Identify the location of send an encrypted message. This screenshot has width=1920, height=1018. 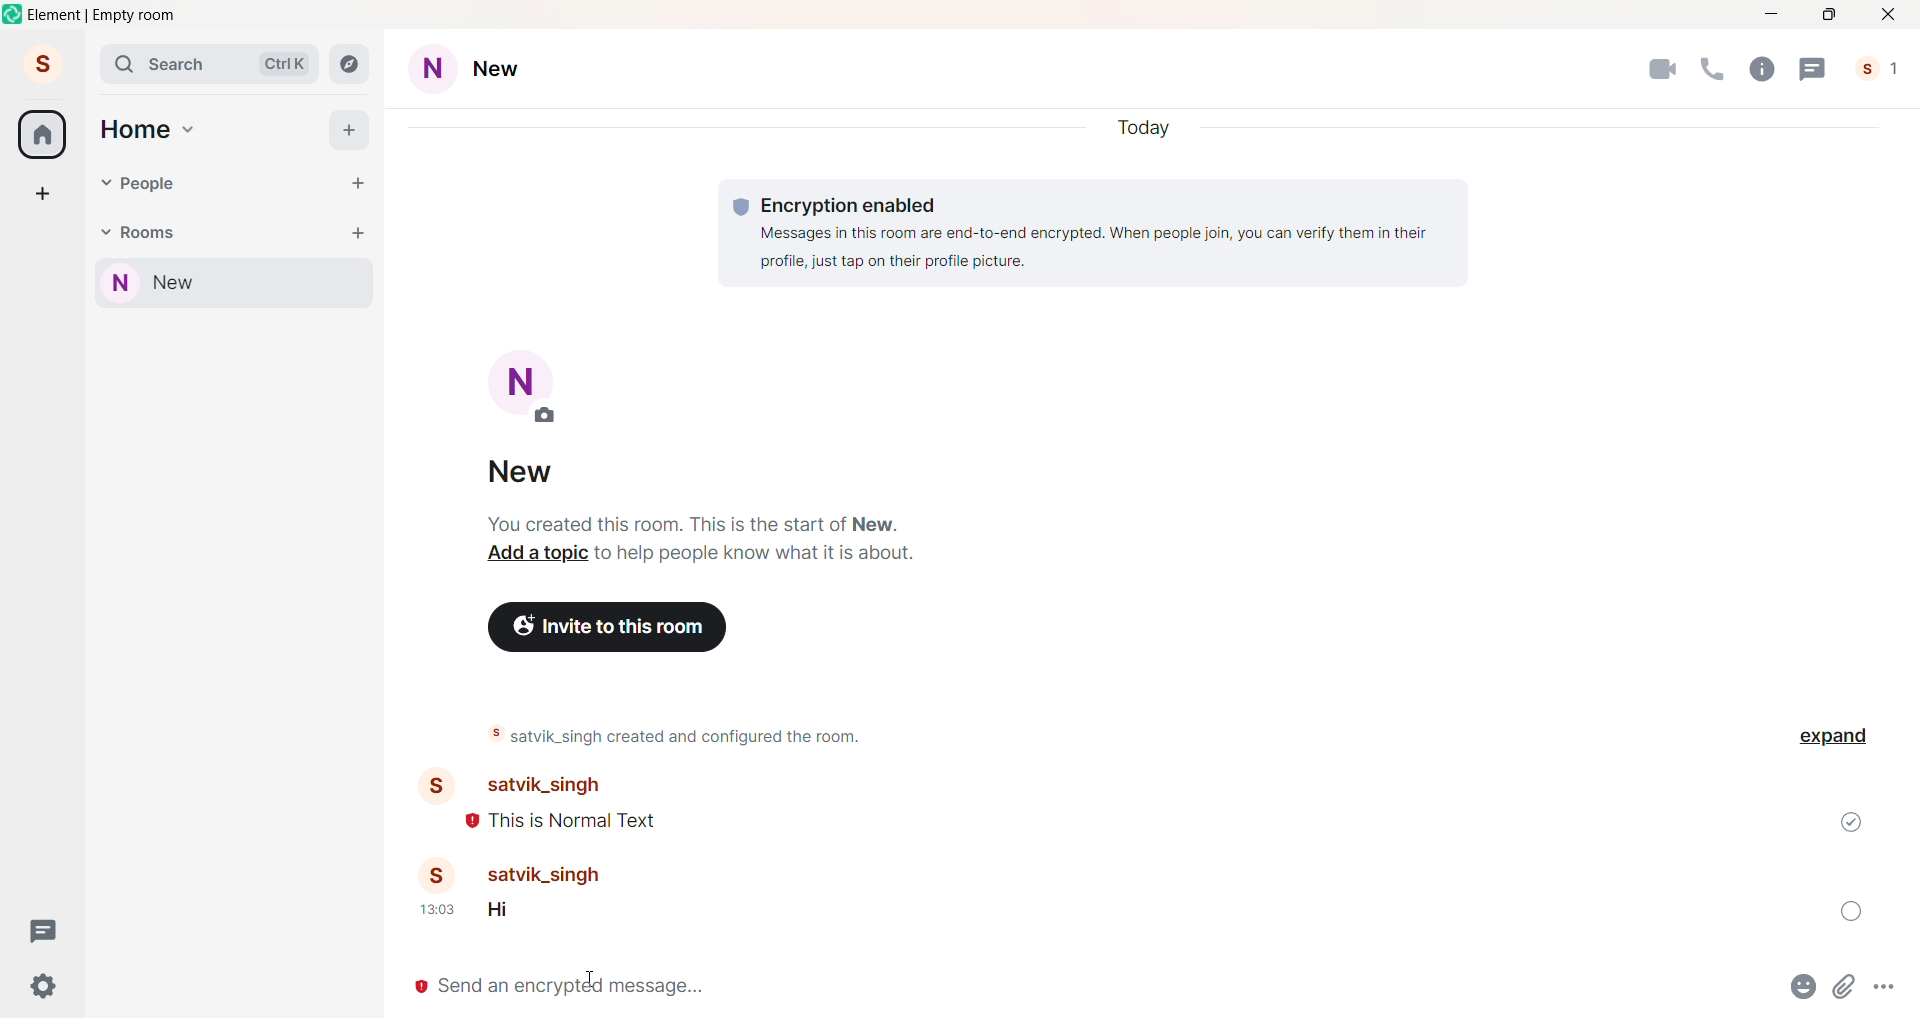
(1076, 991).